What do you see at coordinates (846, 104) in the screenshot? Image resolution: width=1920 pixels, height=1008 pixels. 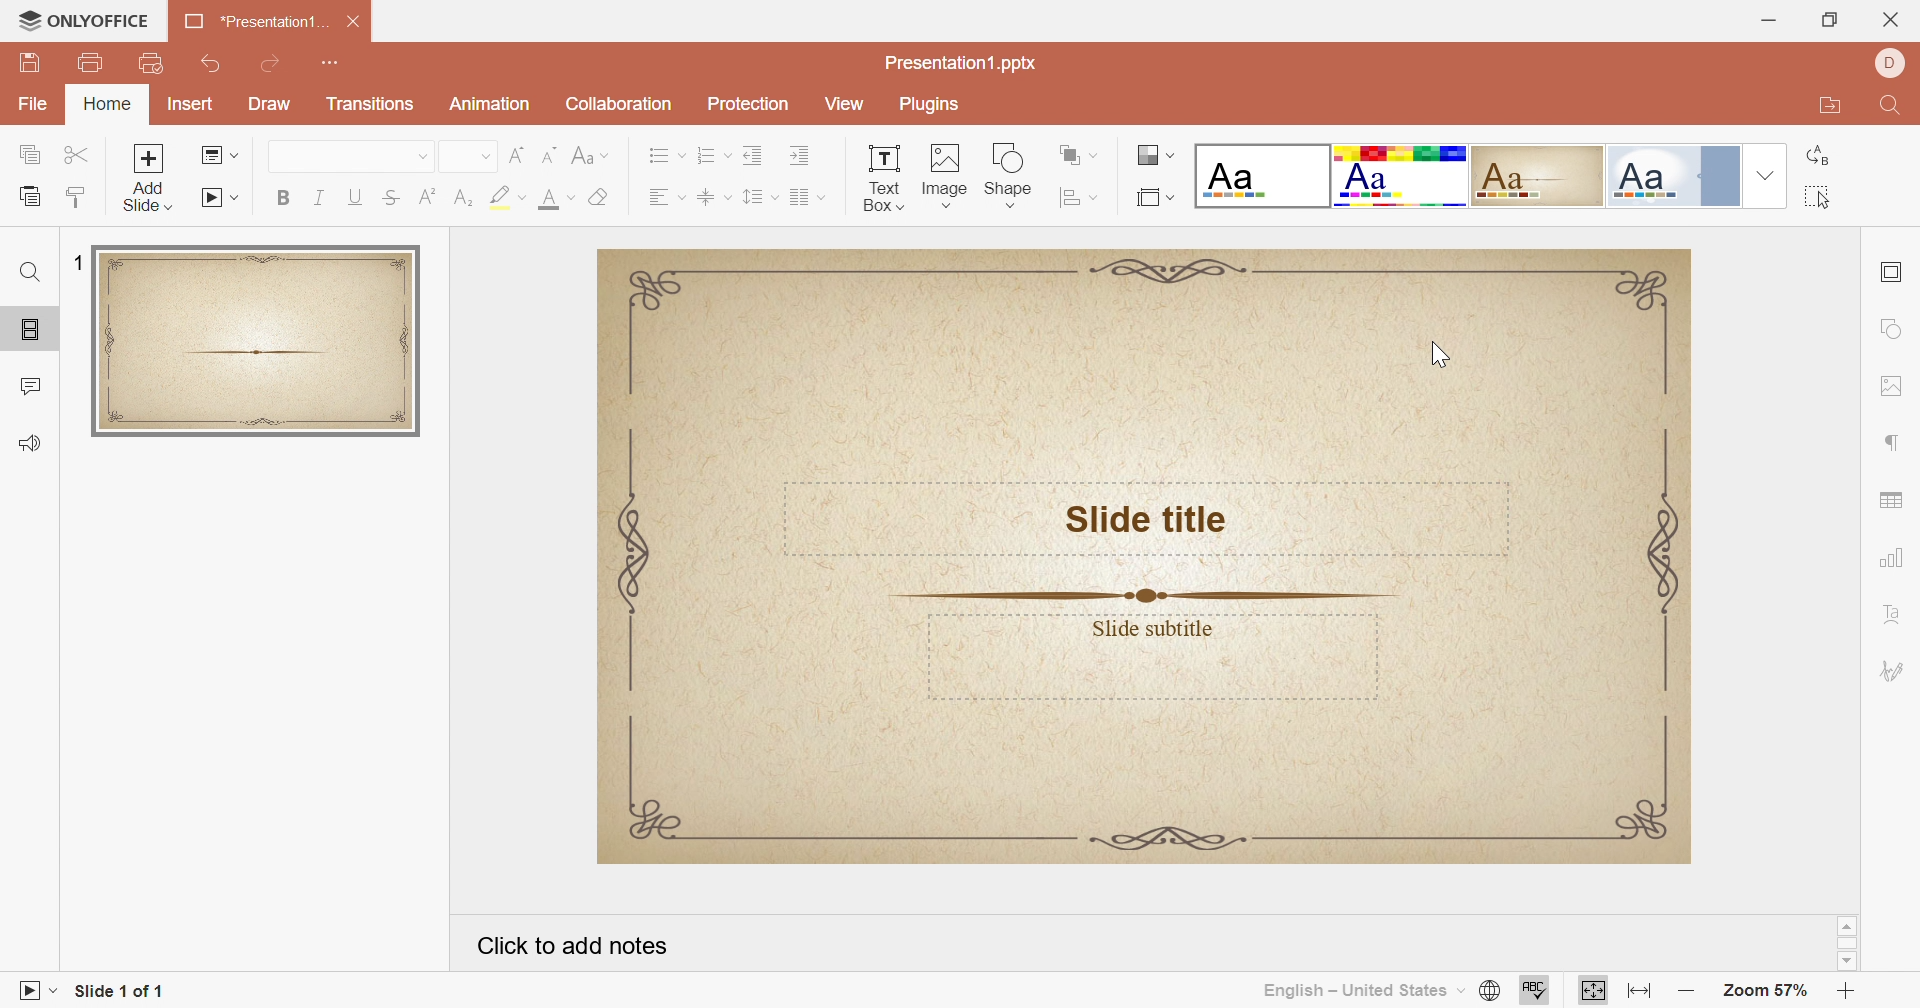 I see `View` at bounding box center [846, 104].